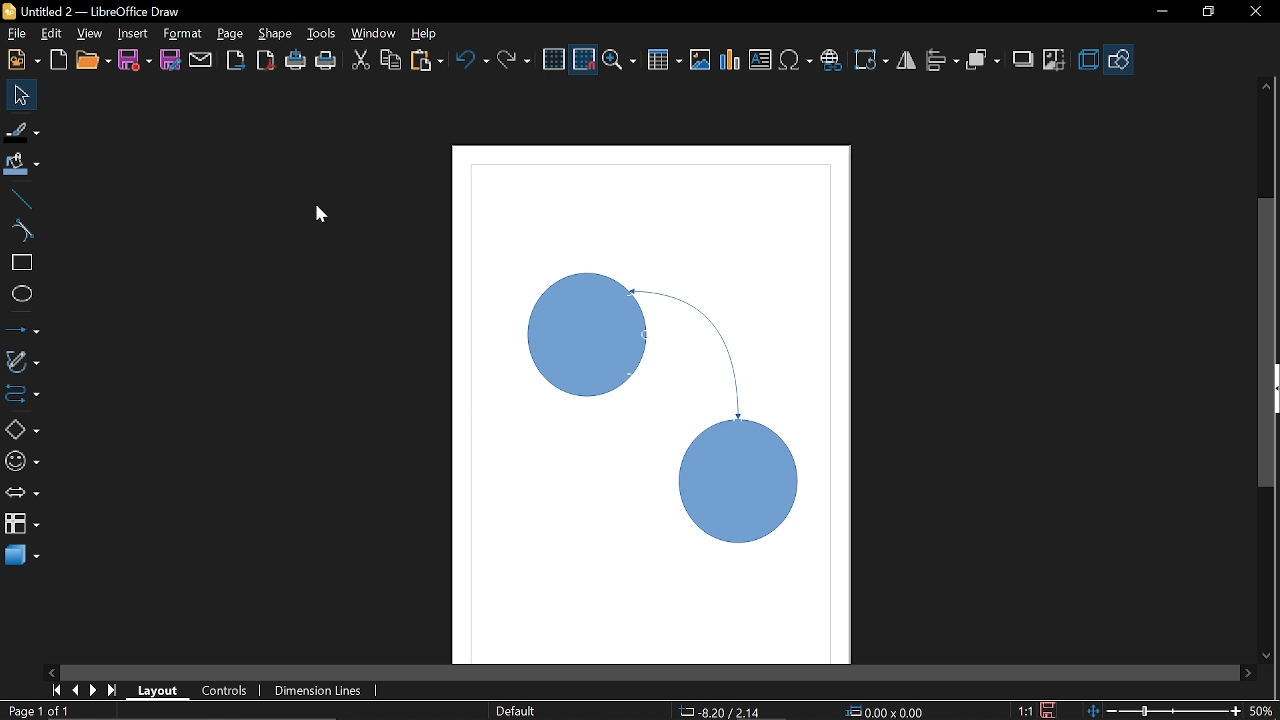 The height and width of the screenshot is (720, 1280). Describe the element at coordinates (181, 35) in the screenshot. I see `Format` at that location.